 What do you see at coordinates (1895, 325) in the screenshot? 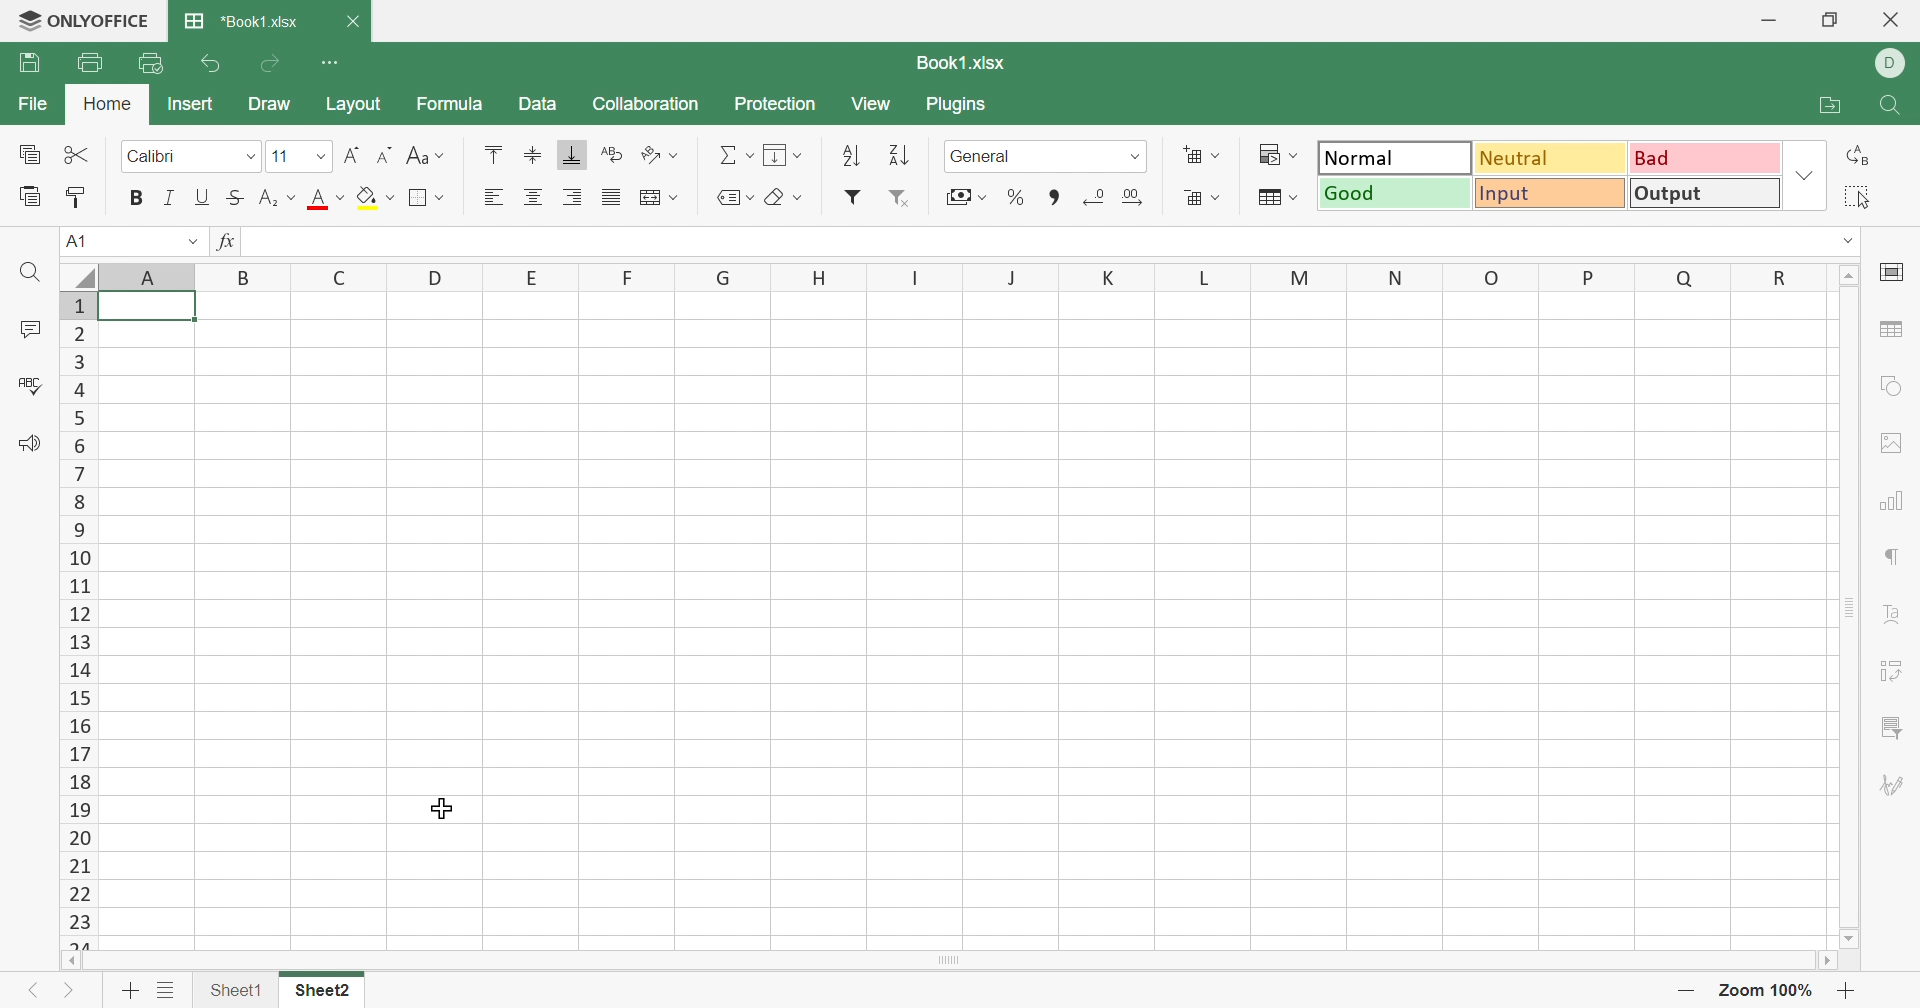
I see `Table settings` at bounding box center [1895, 325].